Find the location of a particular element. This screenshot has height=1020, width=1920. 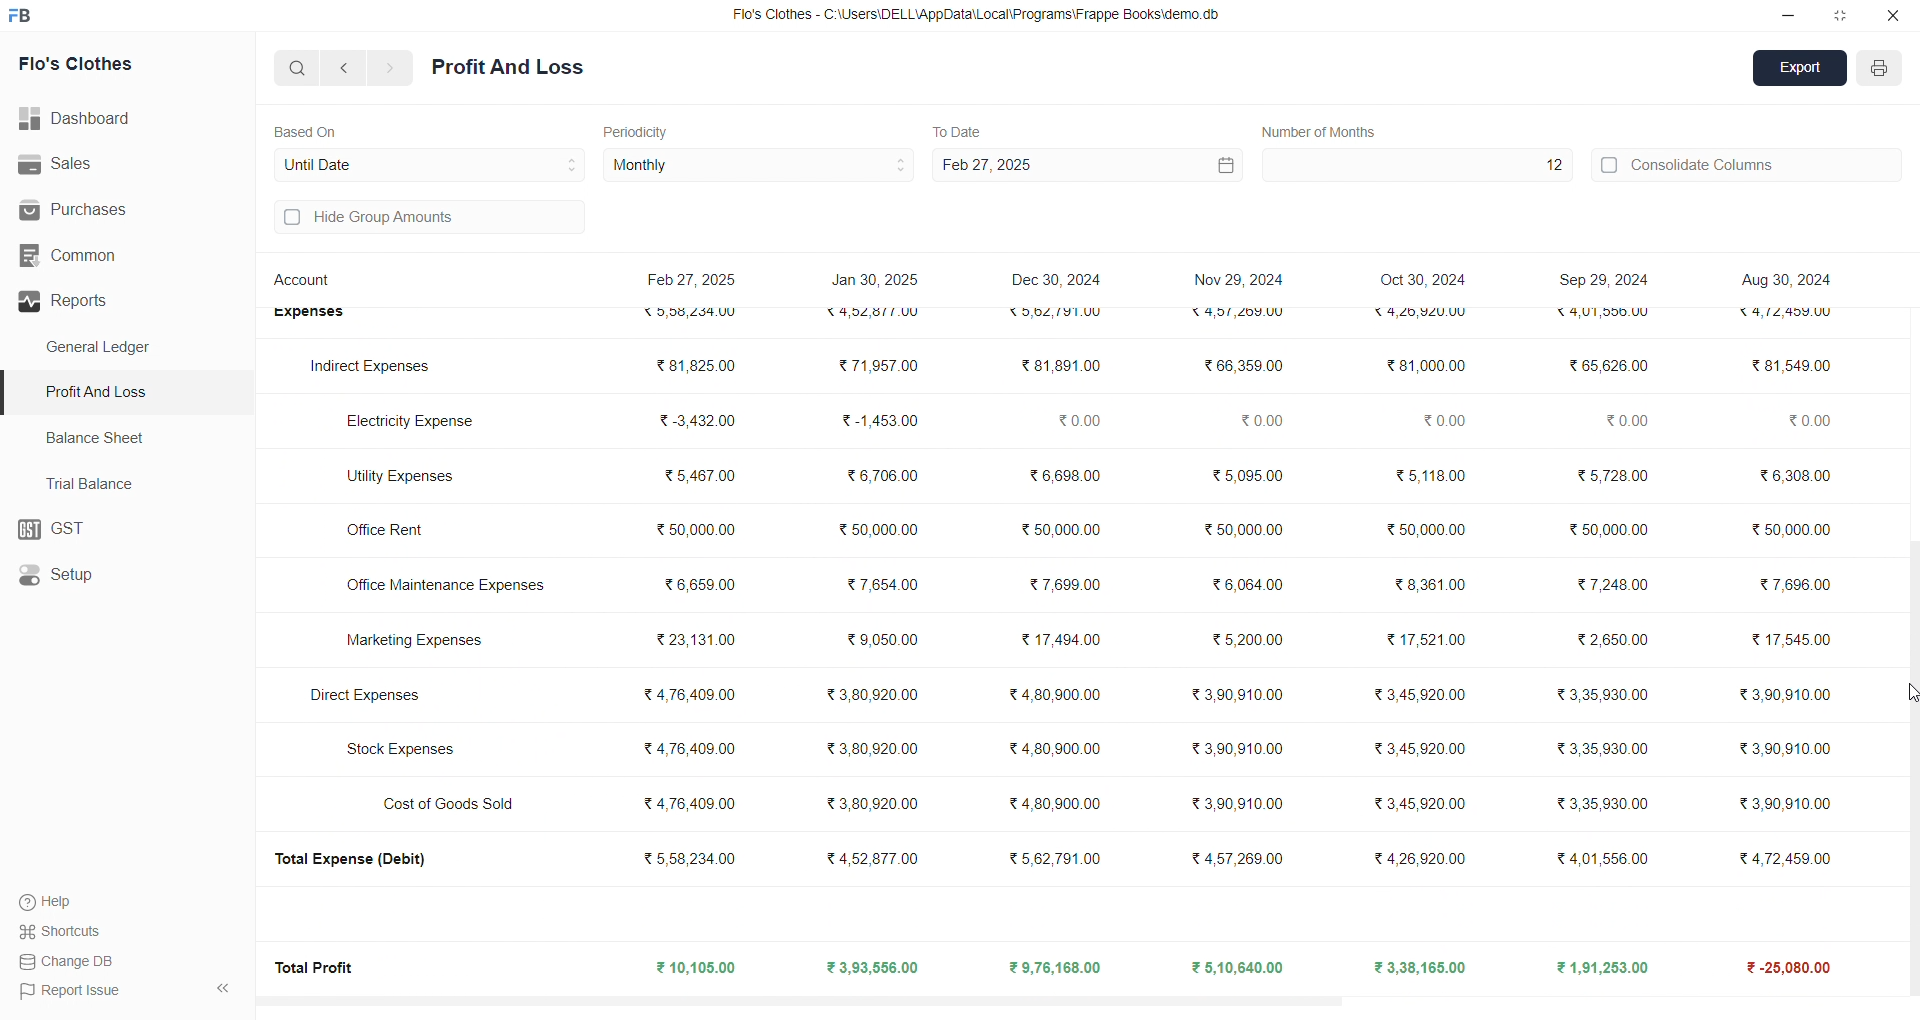

₹7,248.00 is located at coordinates (1619, 584).